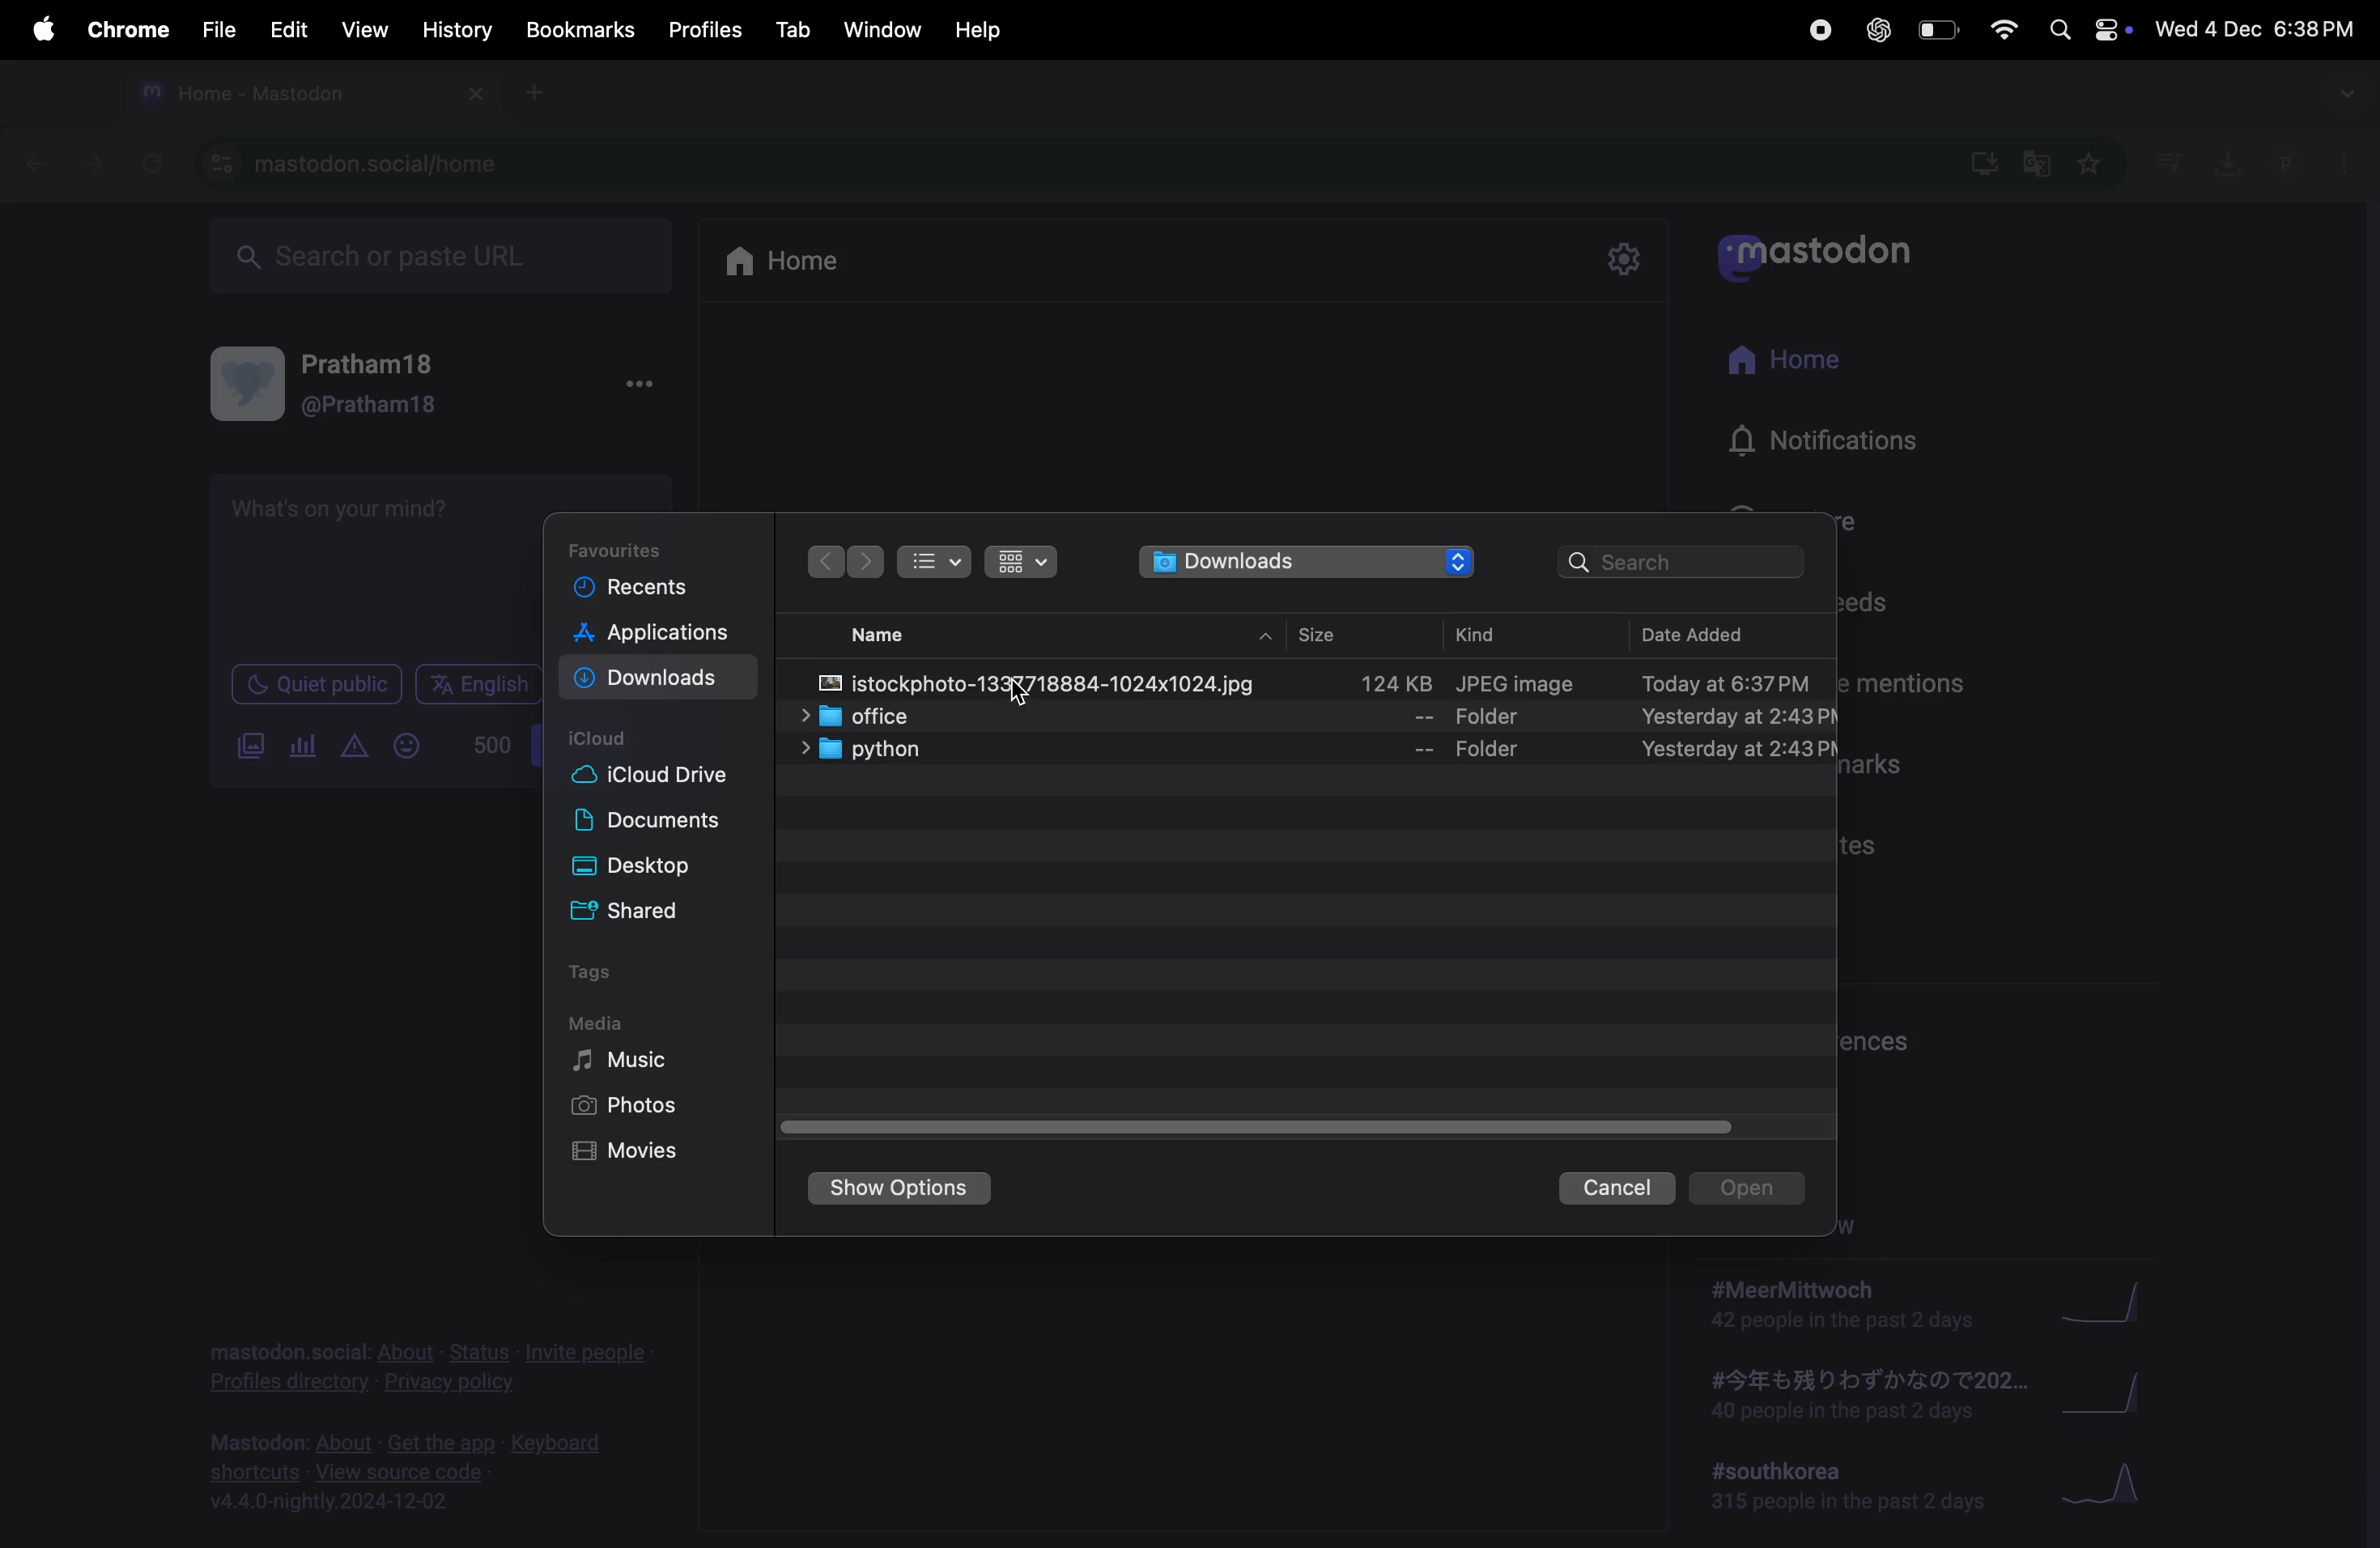  Describe the element at coordinates (707, 29) in the screenshot. I see `profiles` at that location.